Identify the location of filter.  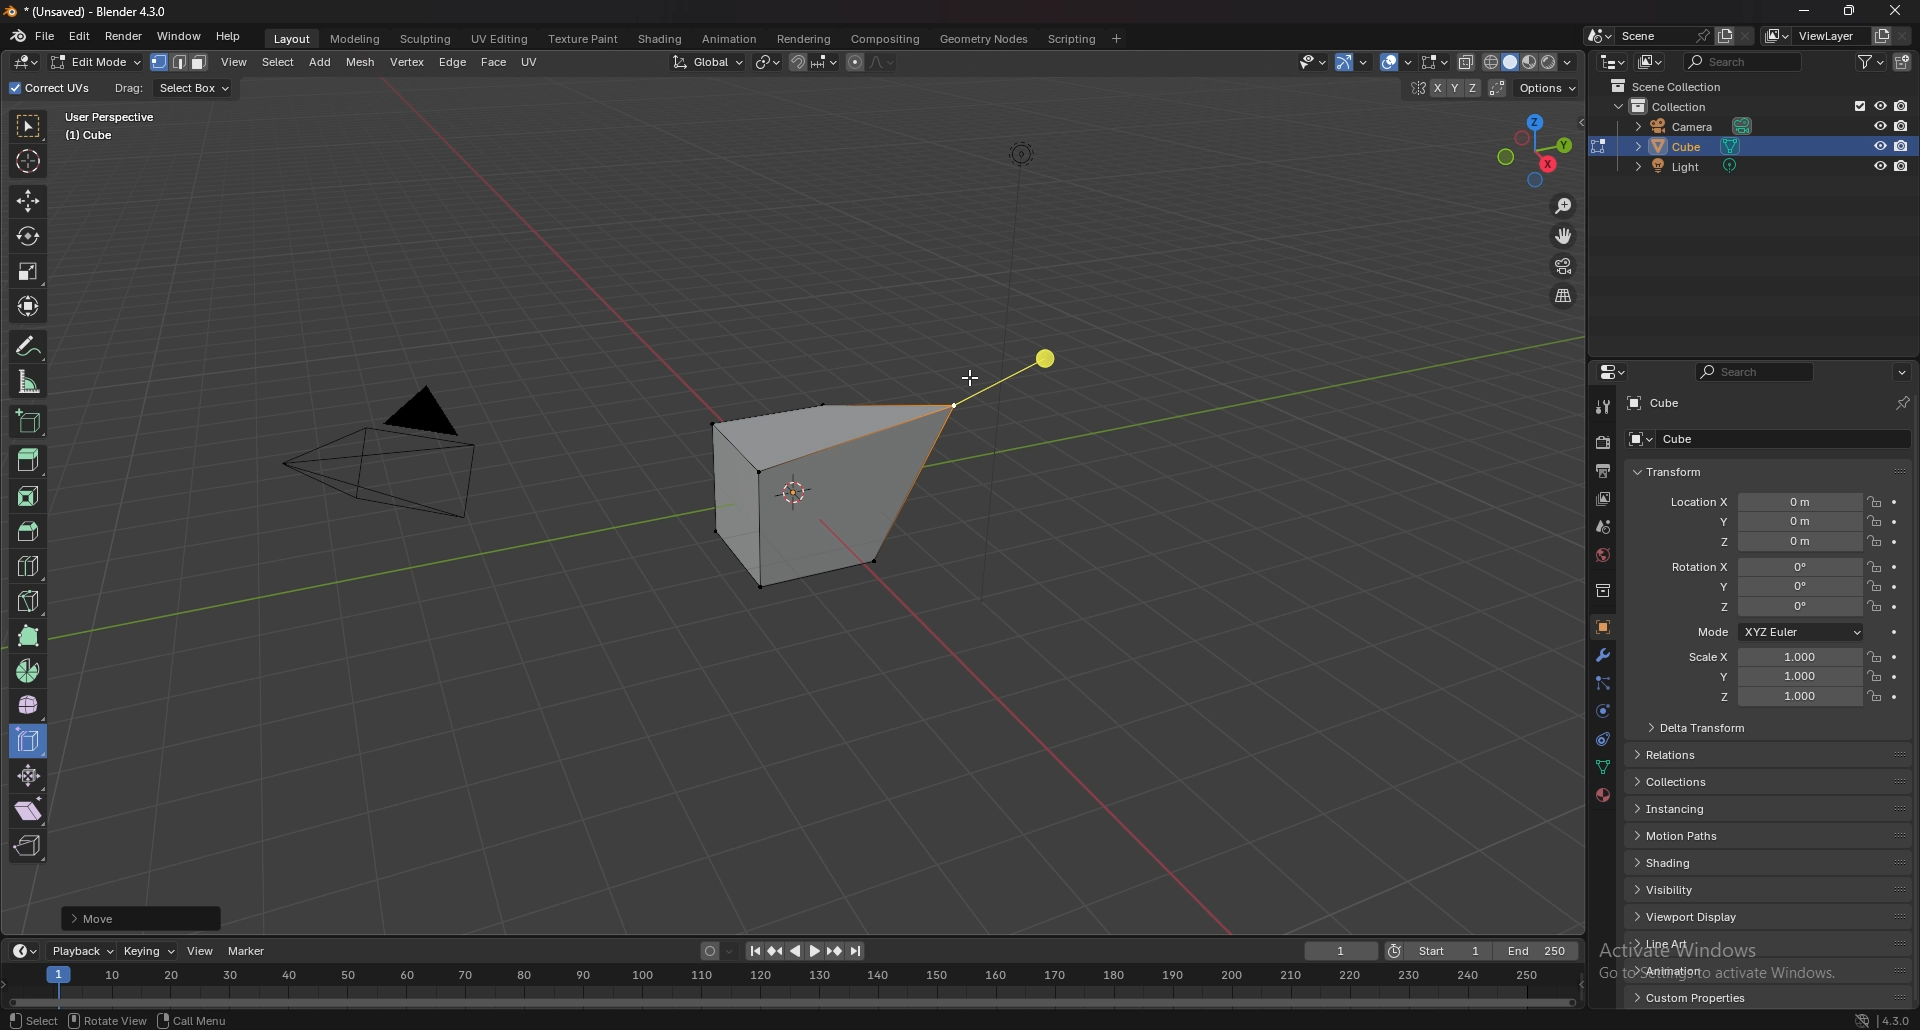
(1873, 61).